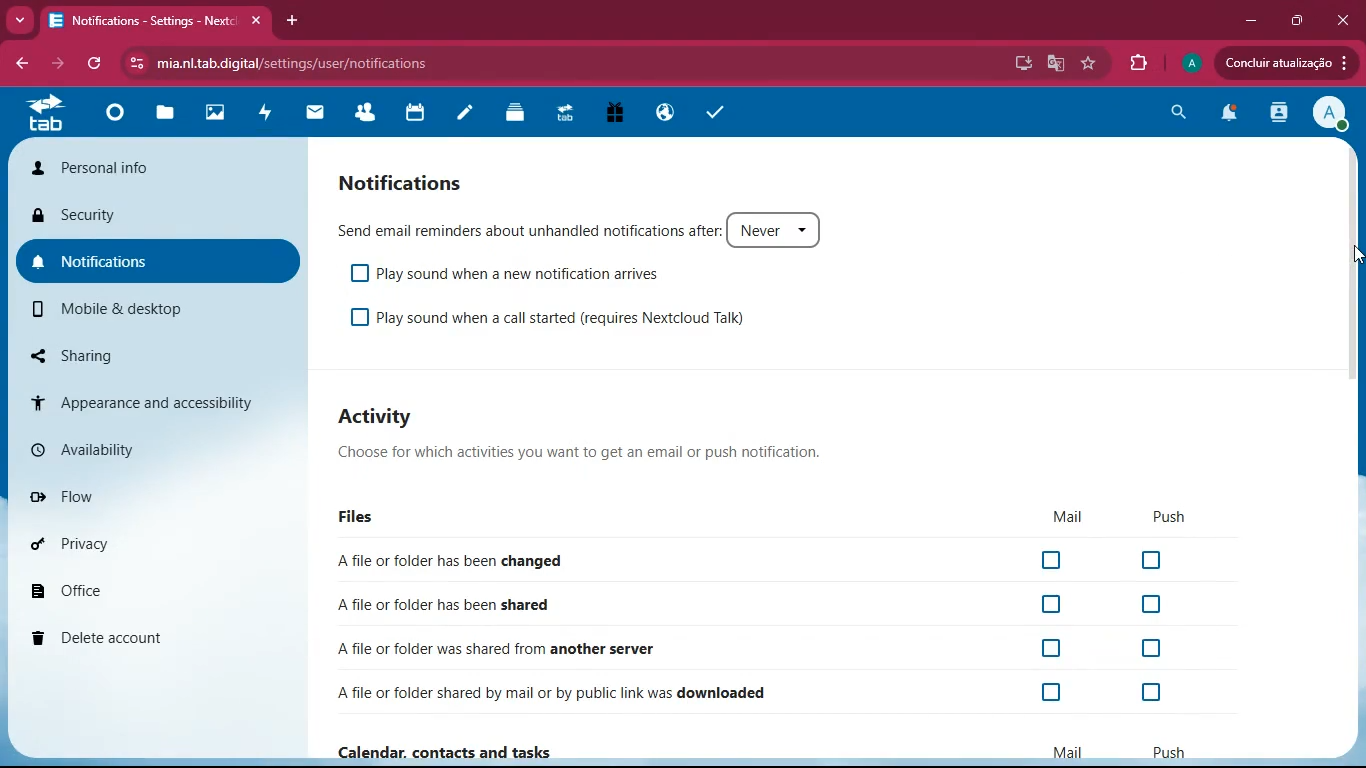 Image resolution: width=1366 pixels, height=768 pixels. What do you see at coordinates (1229, 116) in the screenshot?
I see `notifications` at bounding box center [1229, 116].